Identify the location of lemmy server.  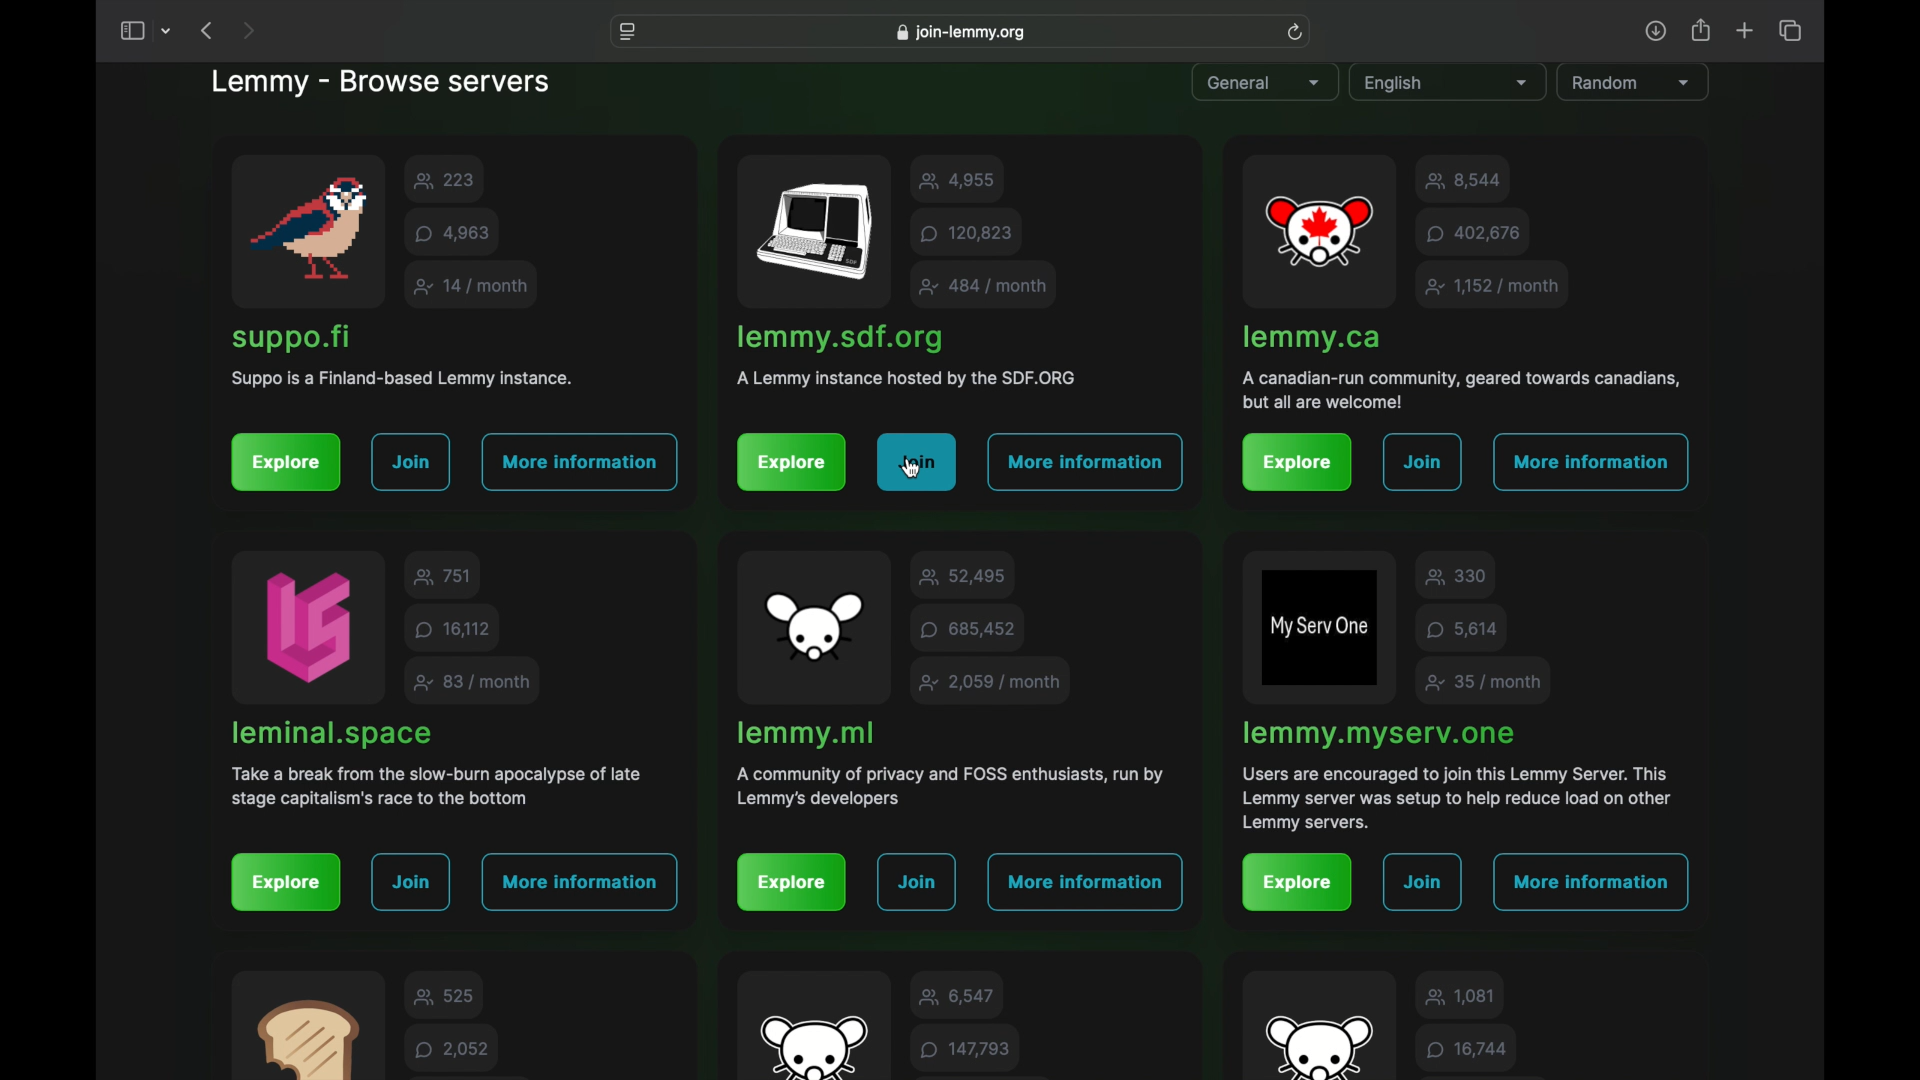
(332, 735).